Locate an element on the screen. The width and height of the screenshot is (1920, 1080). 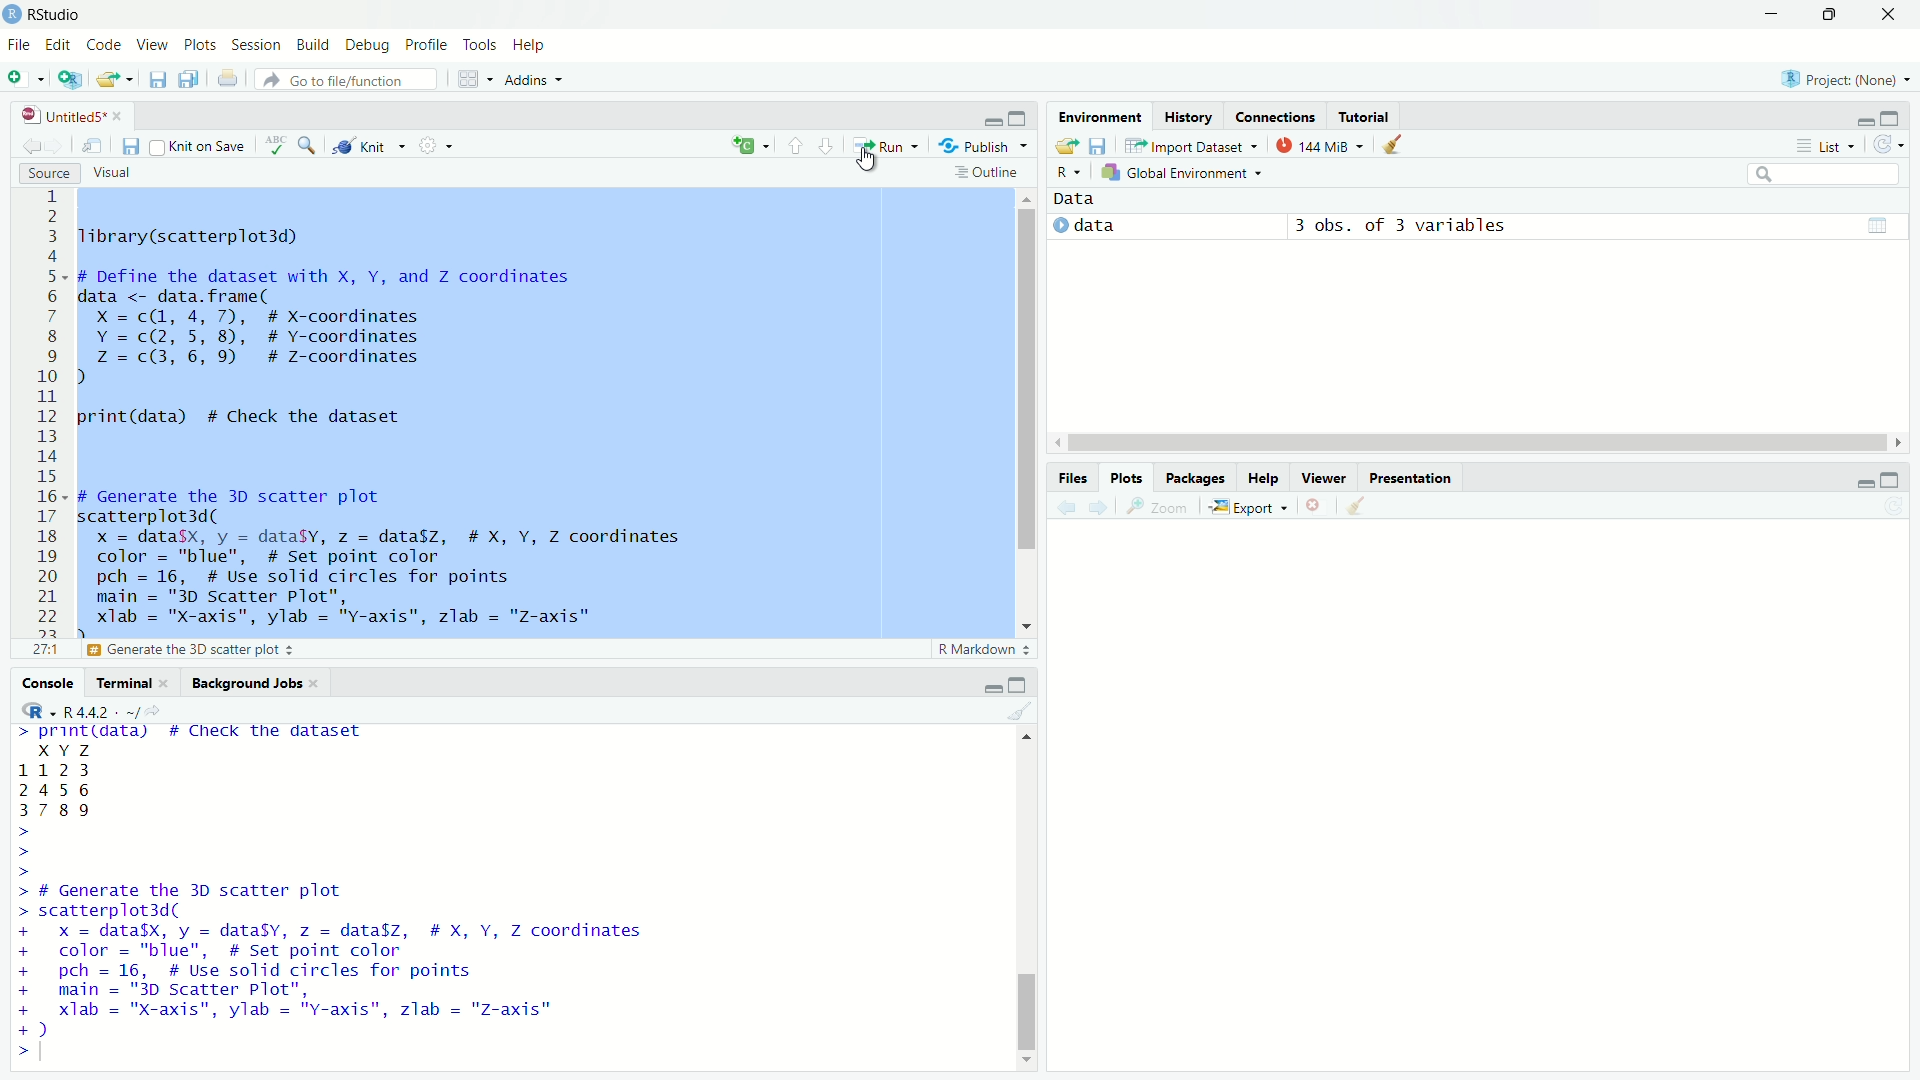
R 4.4.2 . ~/ is located at coordinates (102, 712).